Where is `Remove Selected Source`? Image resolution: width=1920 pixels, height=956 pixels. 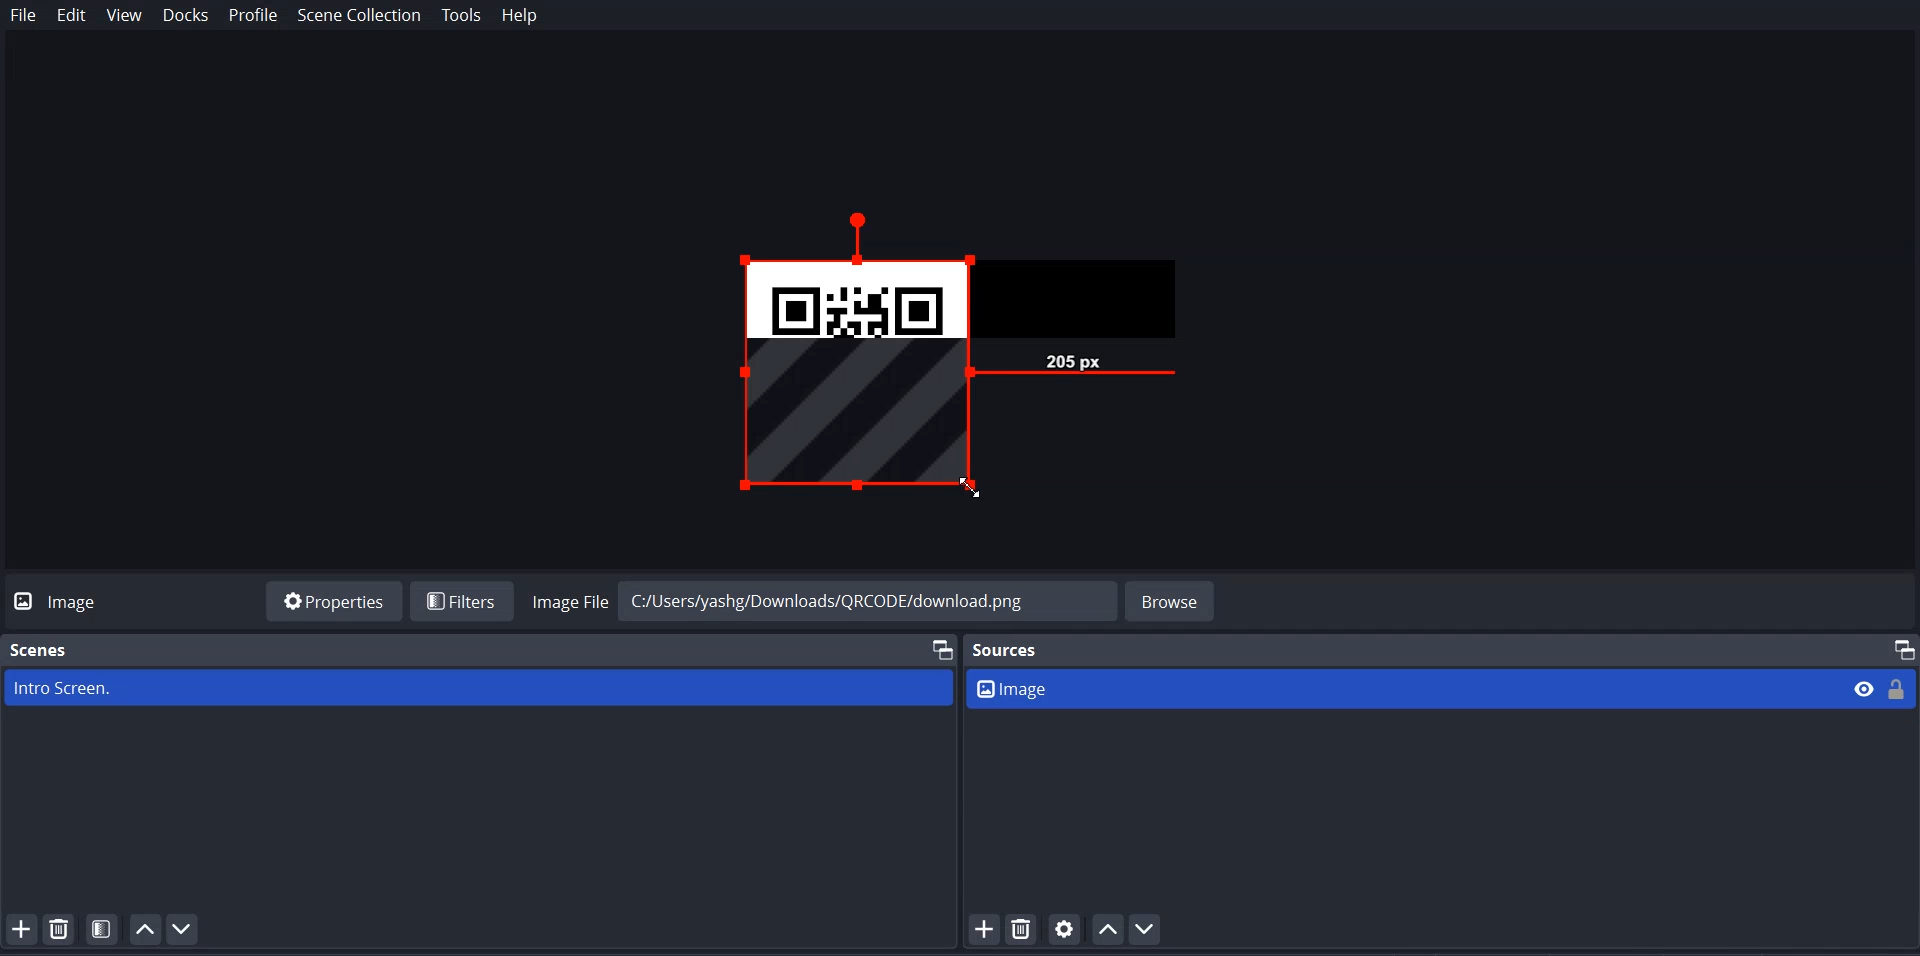 Remove Selected Source is located at coordinates (1022, 929).